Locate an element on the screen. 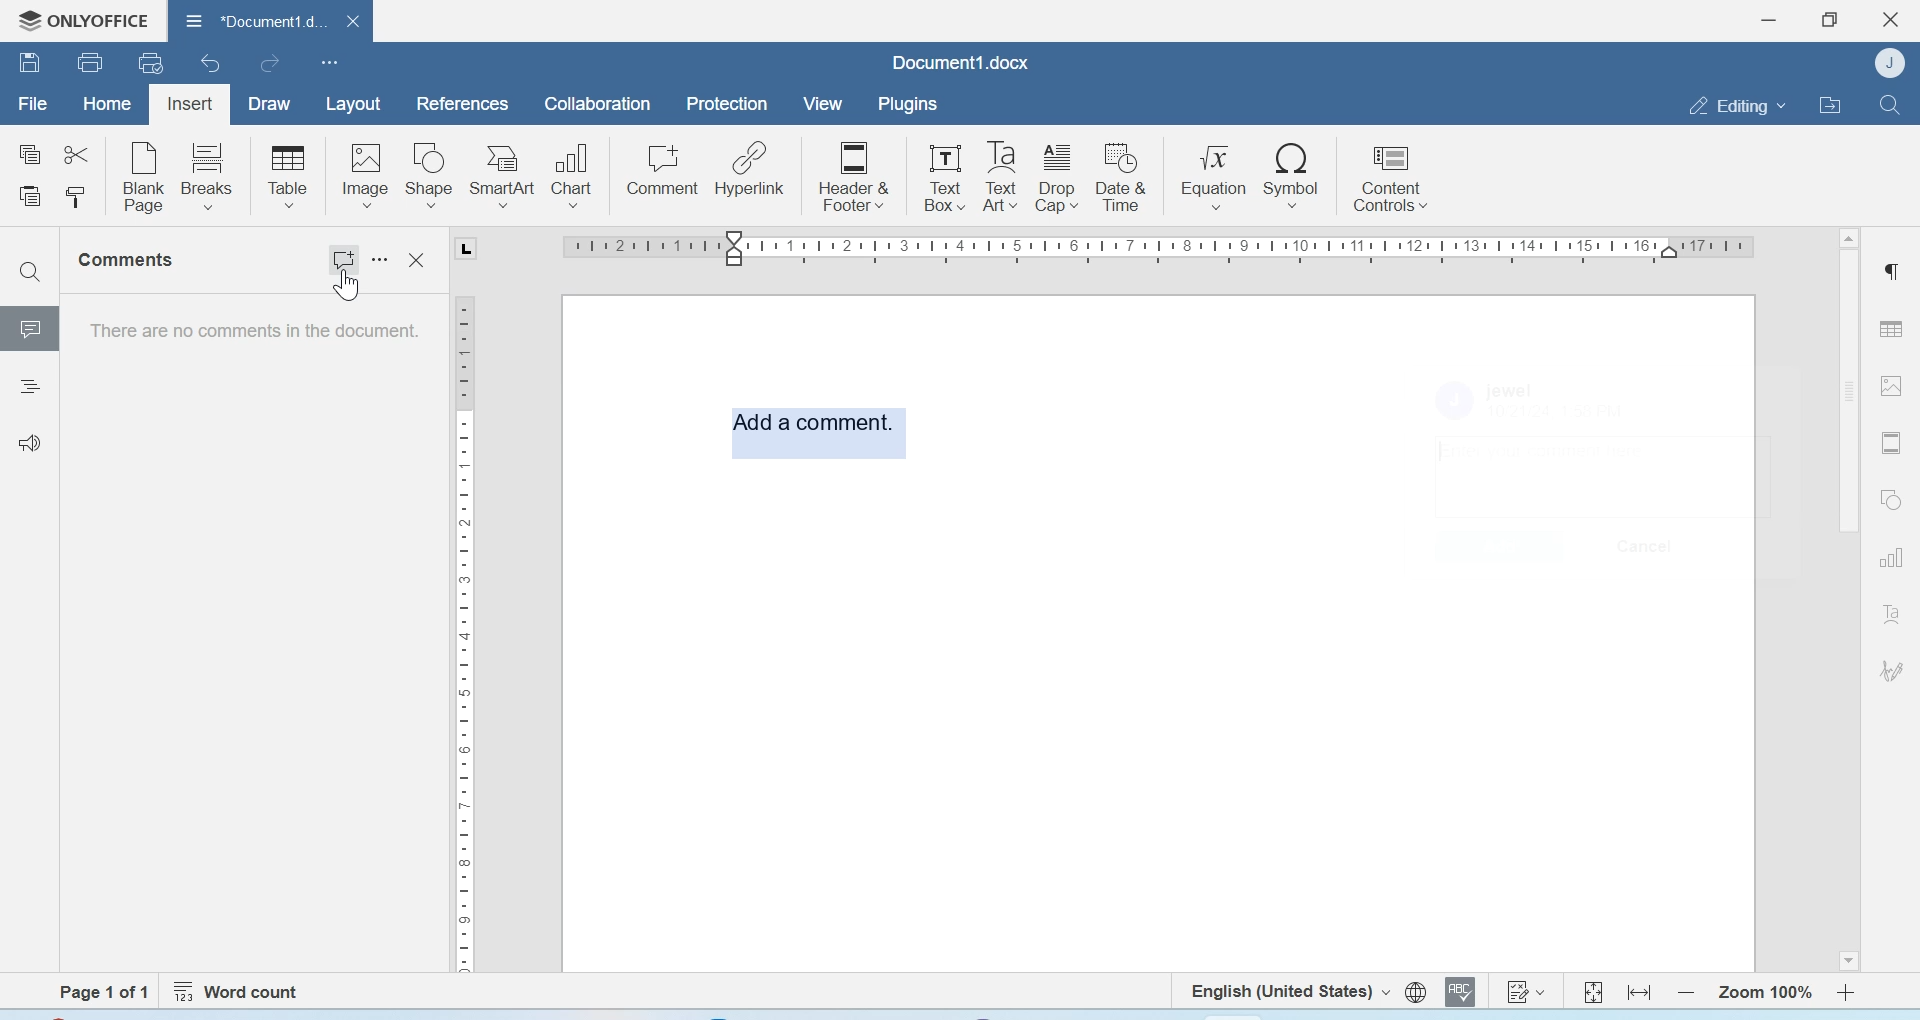 The height and width of the screenshot is (1020, 1920).  is located at coordinates (1890, 63).